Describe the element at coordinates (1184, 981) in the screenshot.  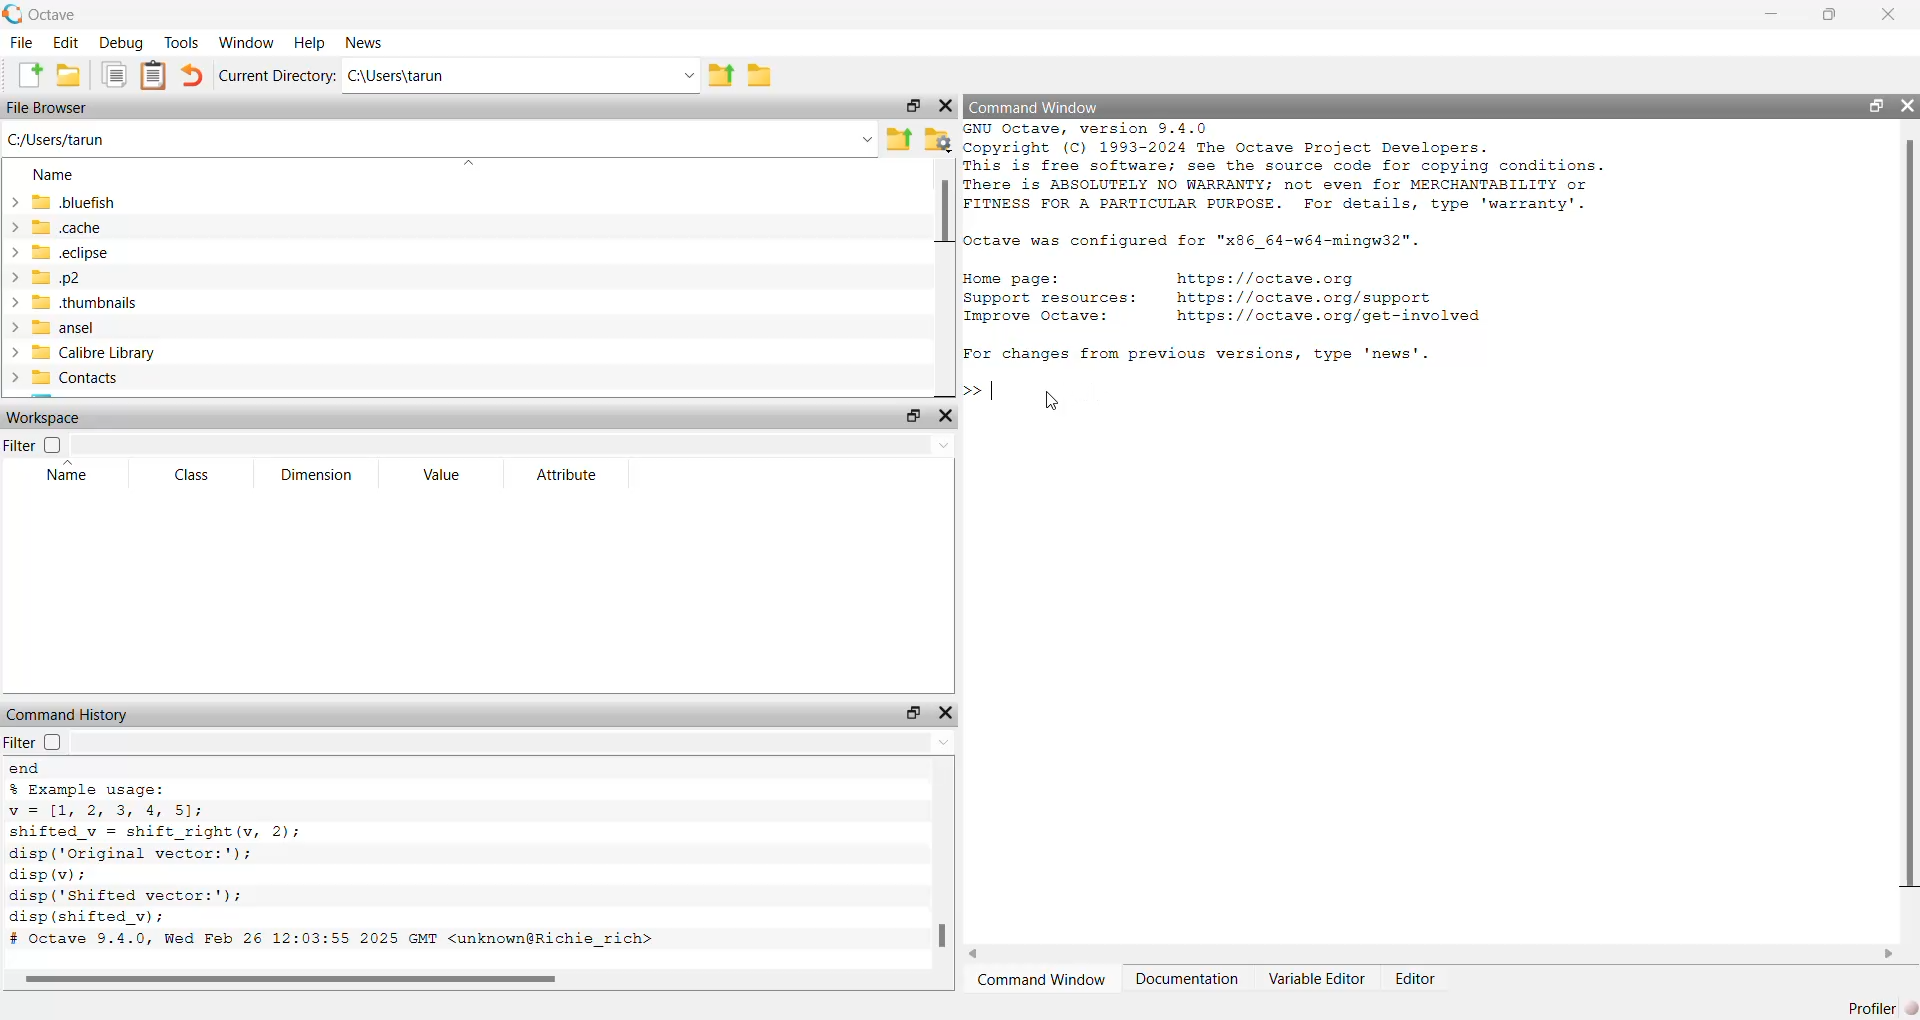
I see `documentation` at that location.